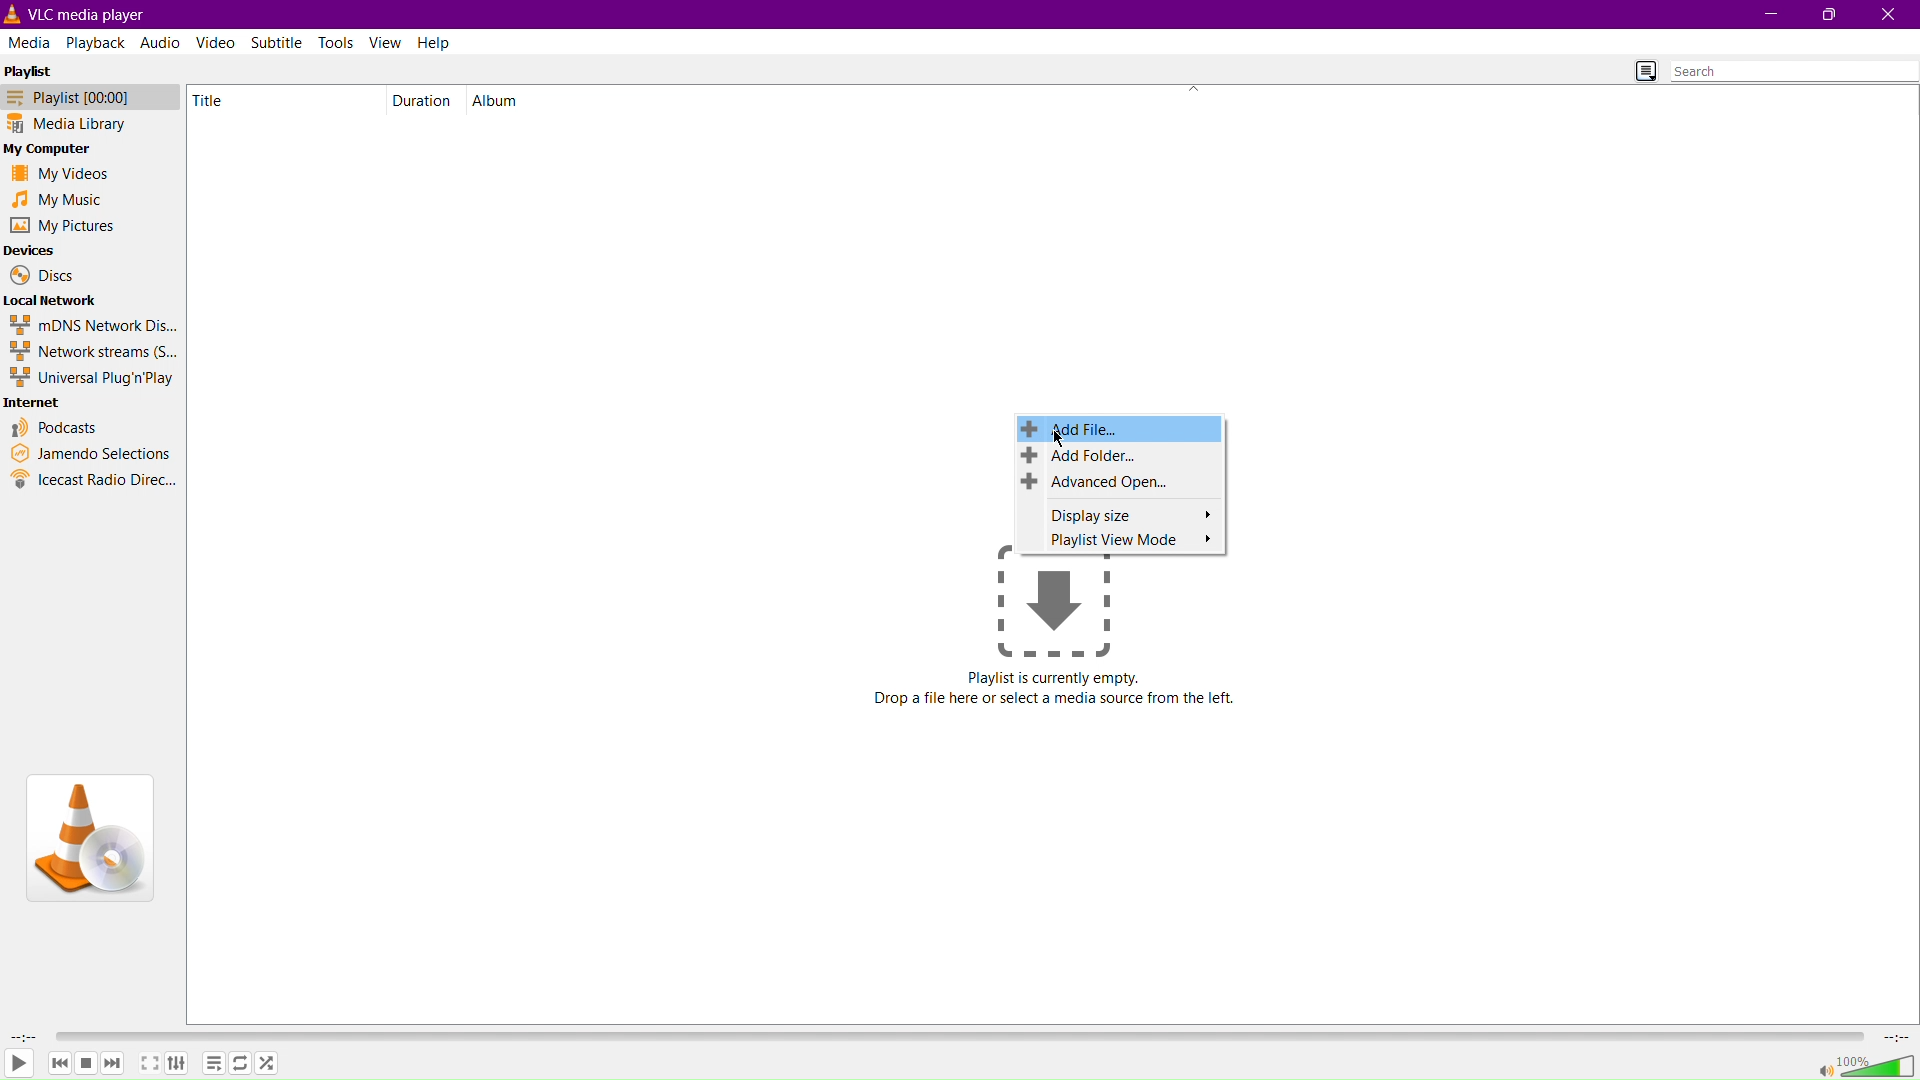 This screenshot has width=1920, height=1080. I want to click on My Computer, so click(52, 150).